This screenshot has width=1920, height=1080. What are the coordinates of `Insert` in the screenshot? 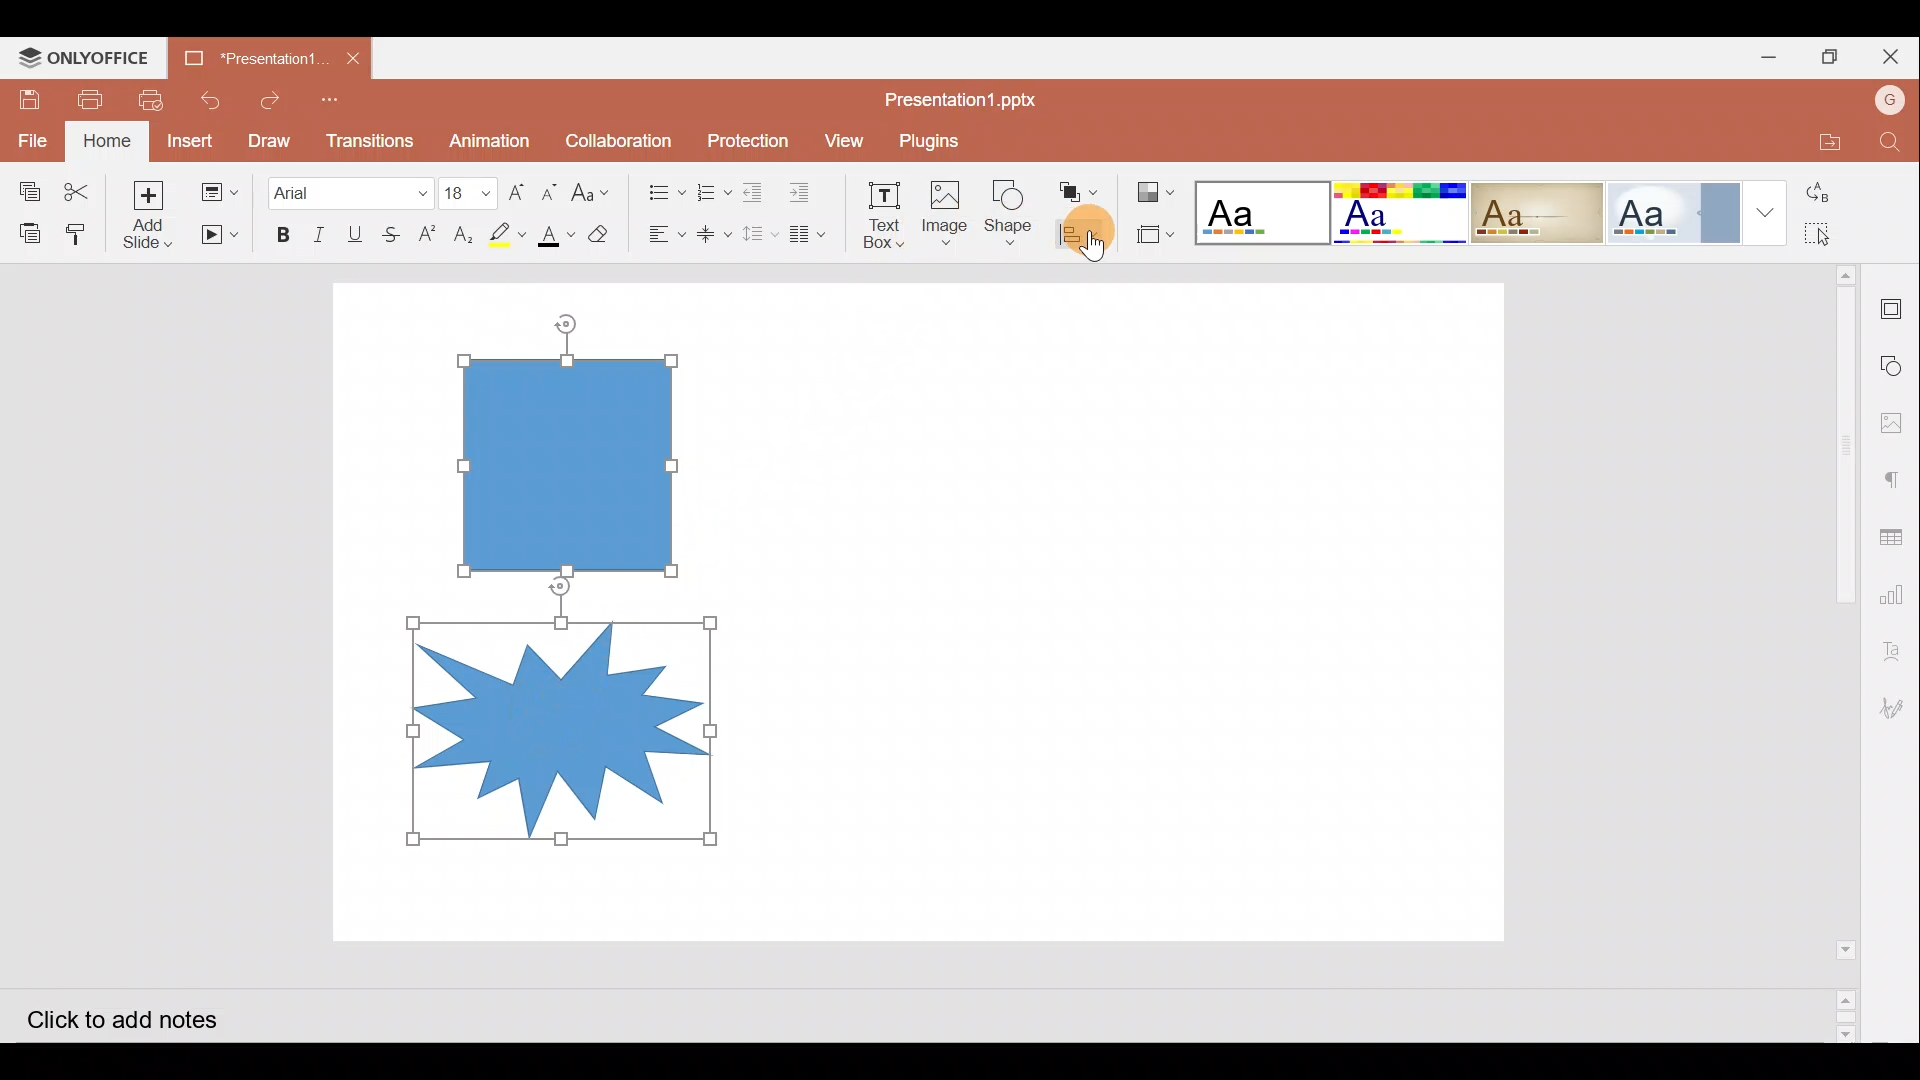 It's located at (193, 139).